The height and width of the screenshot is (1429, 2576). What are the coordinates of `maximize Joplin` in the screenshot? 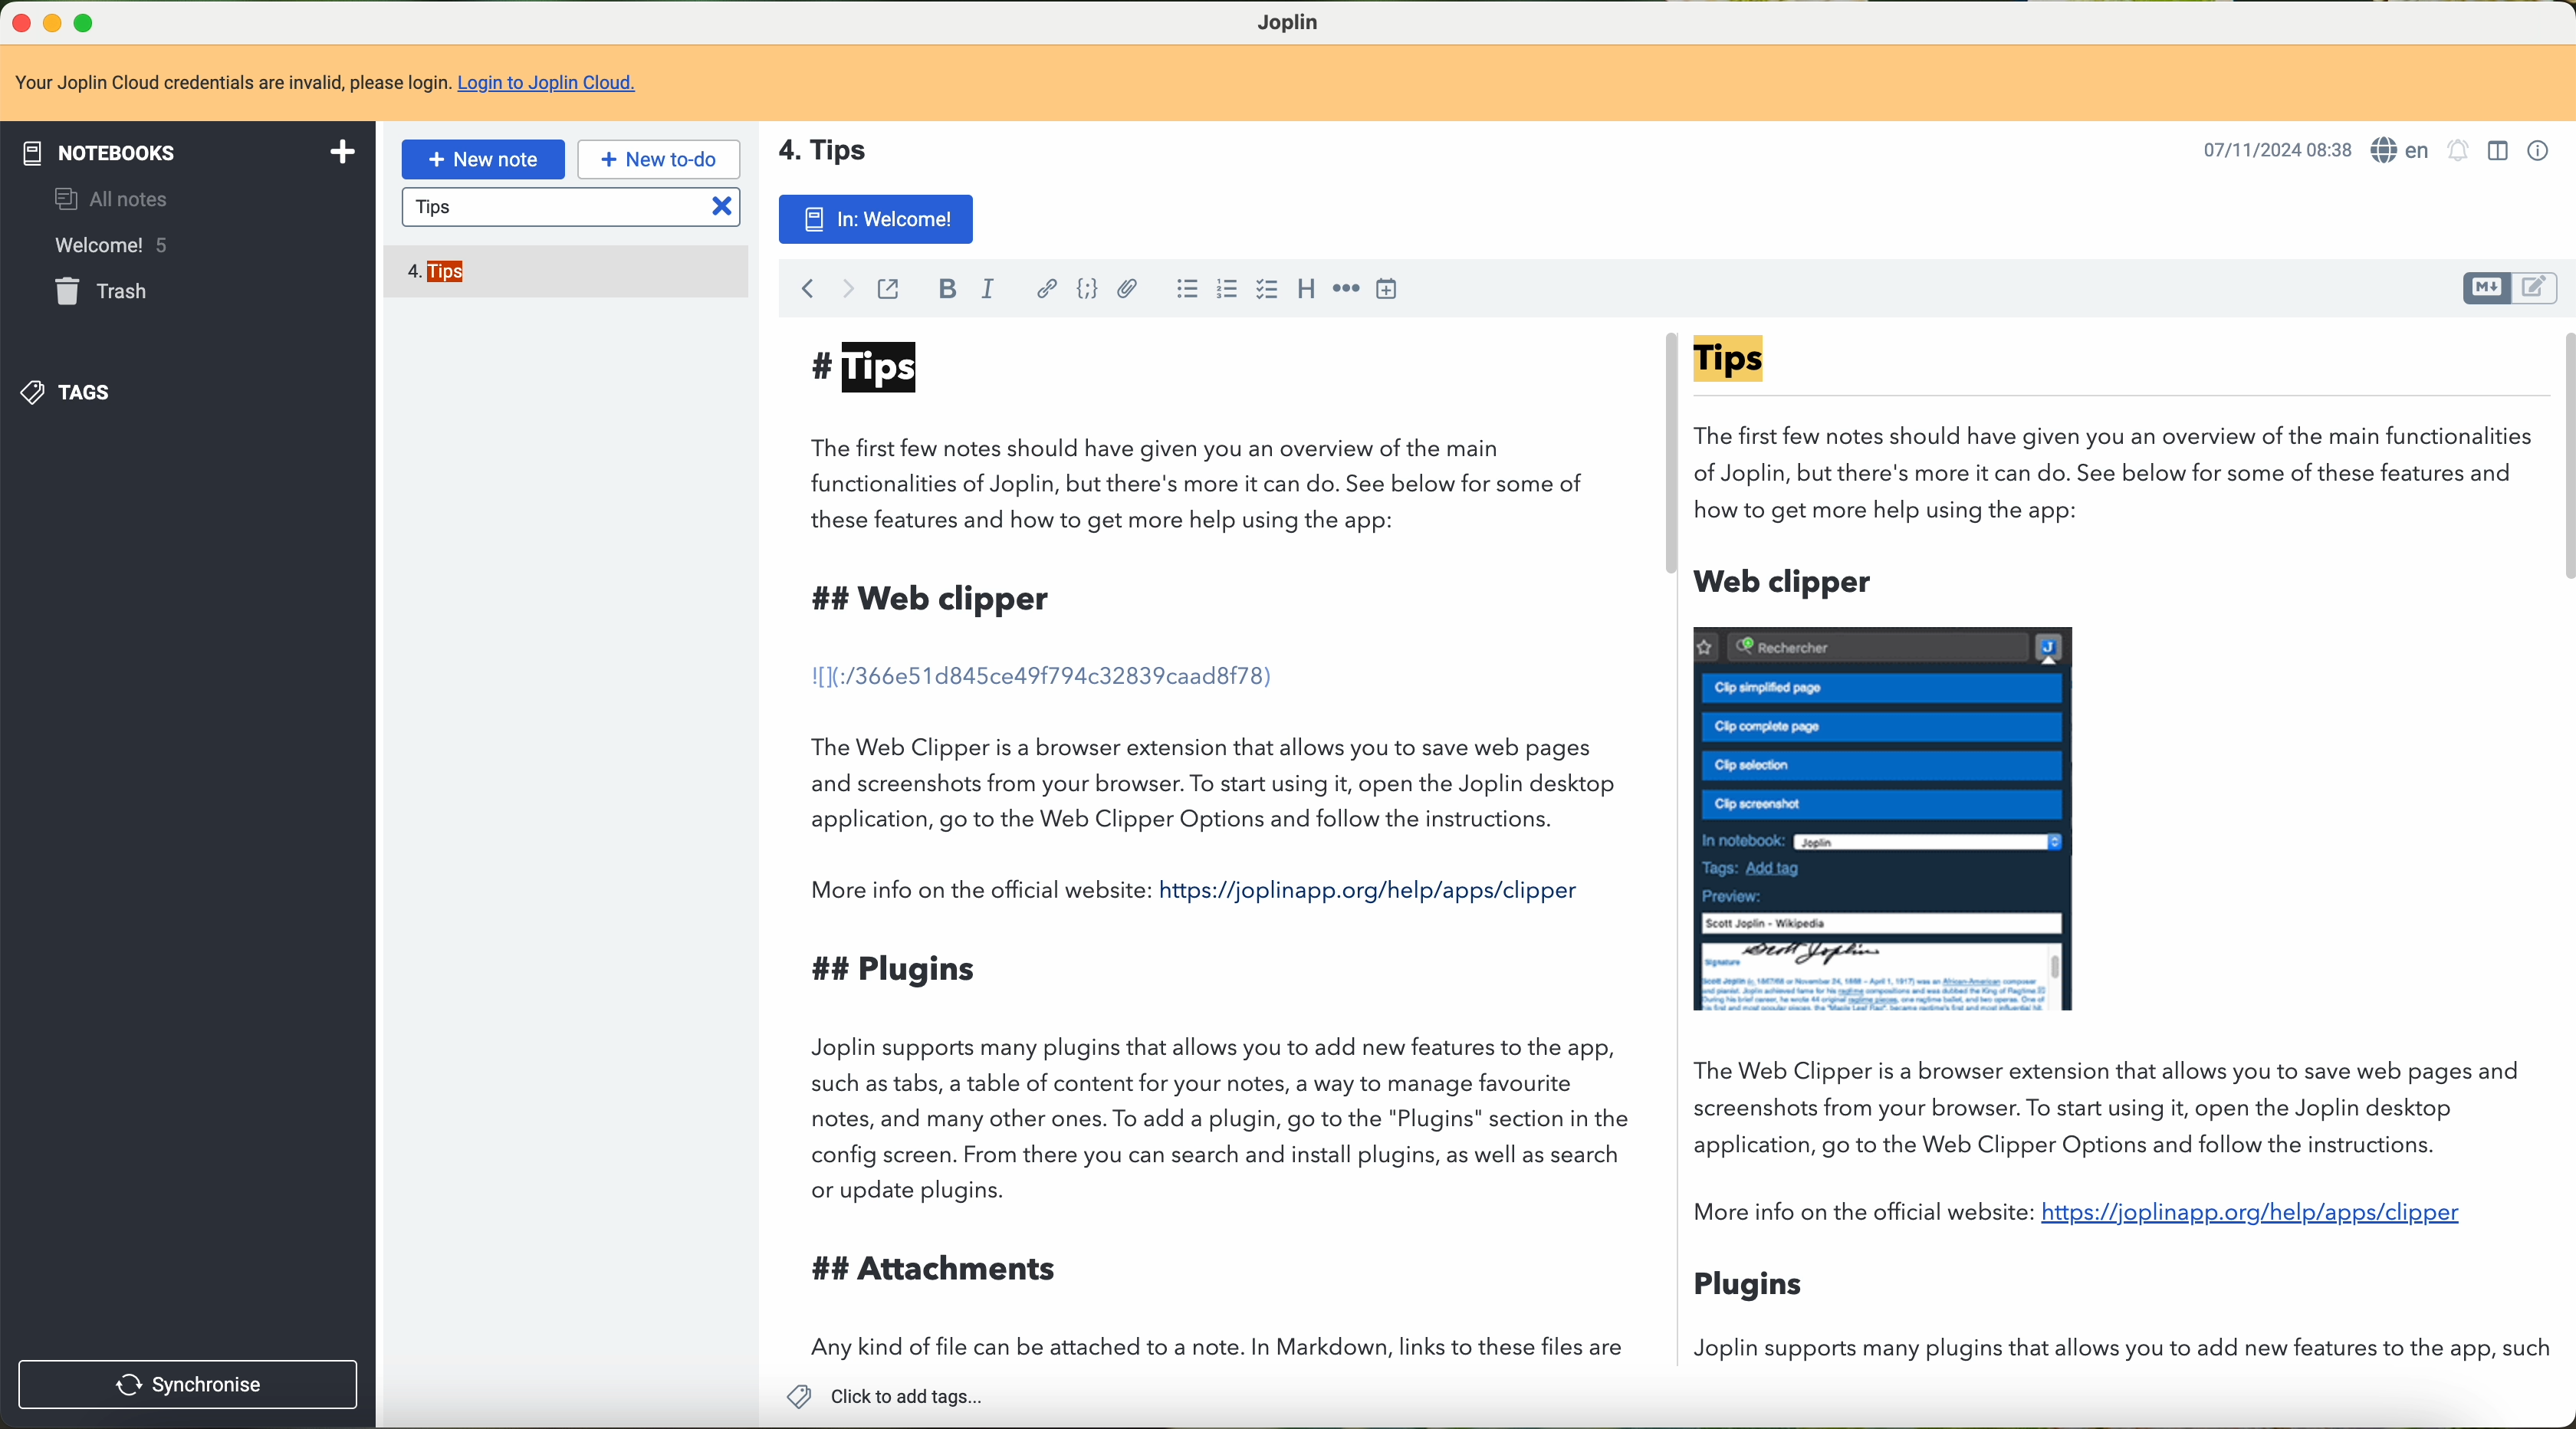 It's located at (88, 22).